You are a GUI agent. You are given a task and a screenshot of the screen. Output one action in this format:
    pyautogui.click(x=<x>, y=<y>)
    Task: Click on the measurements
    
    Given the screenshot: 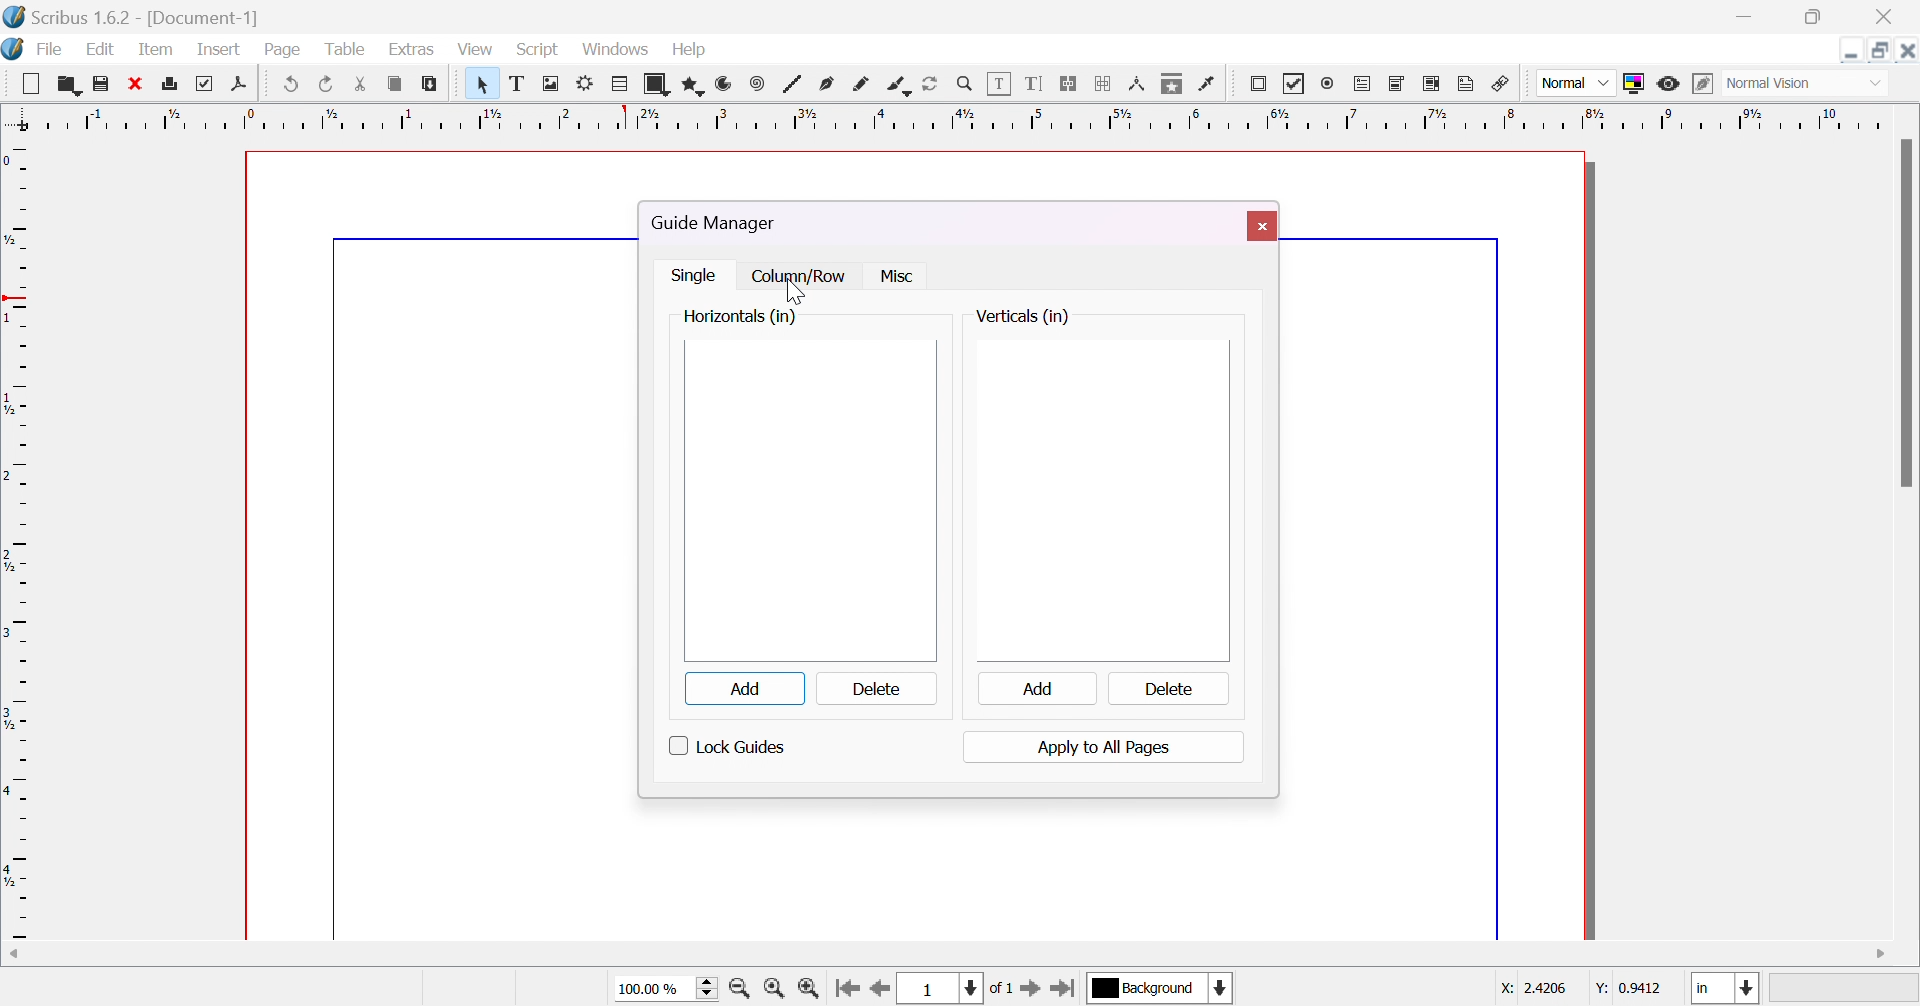 What is the action you would take?
    pyautogui.click(x=1140, y=85)
    